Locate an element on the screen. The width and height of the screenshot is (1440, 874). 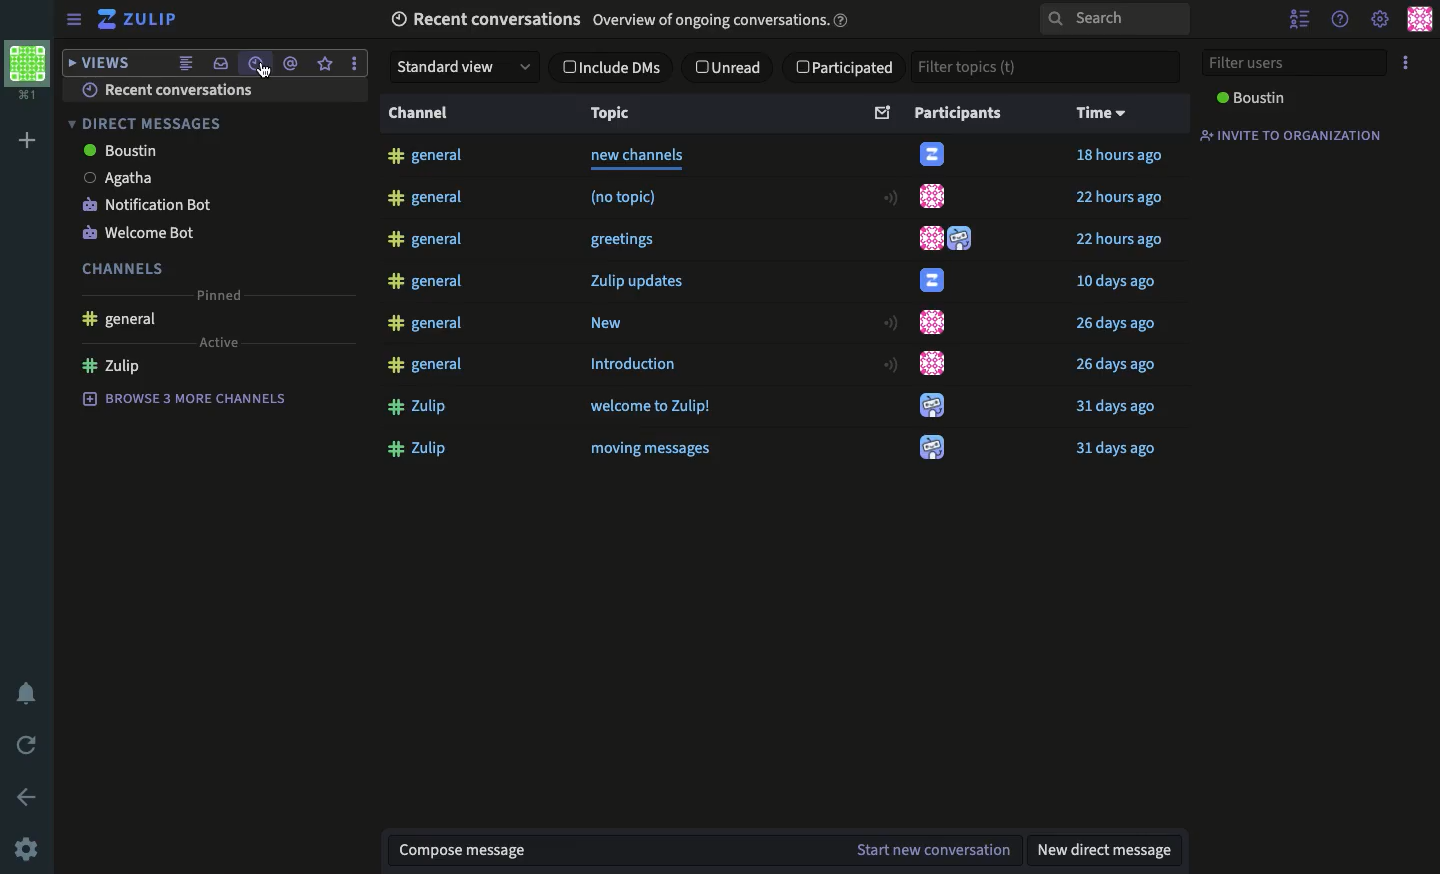
general is located at coordinates (118, 322).